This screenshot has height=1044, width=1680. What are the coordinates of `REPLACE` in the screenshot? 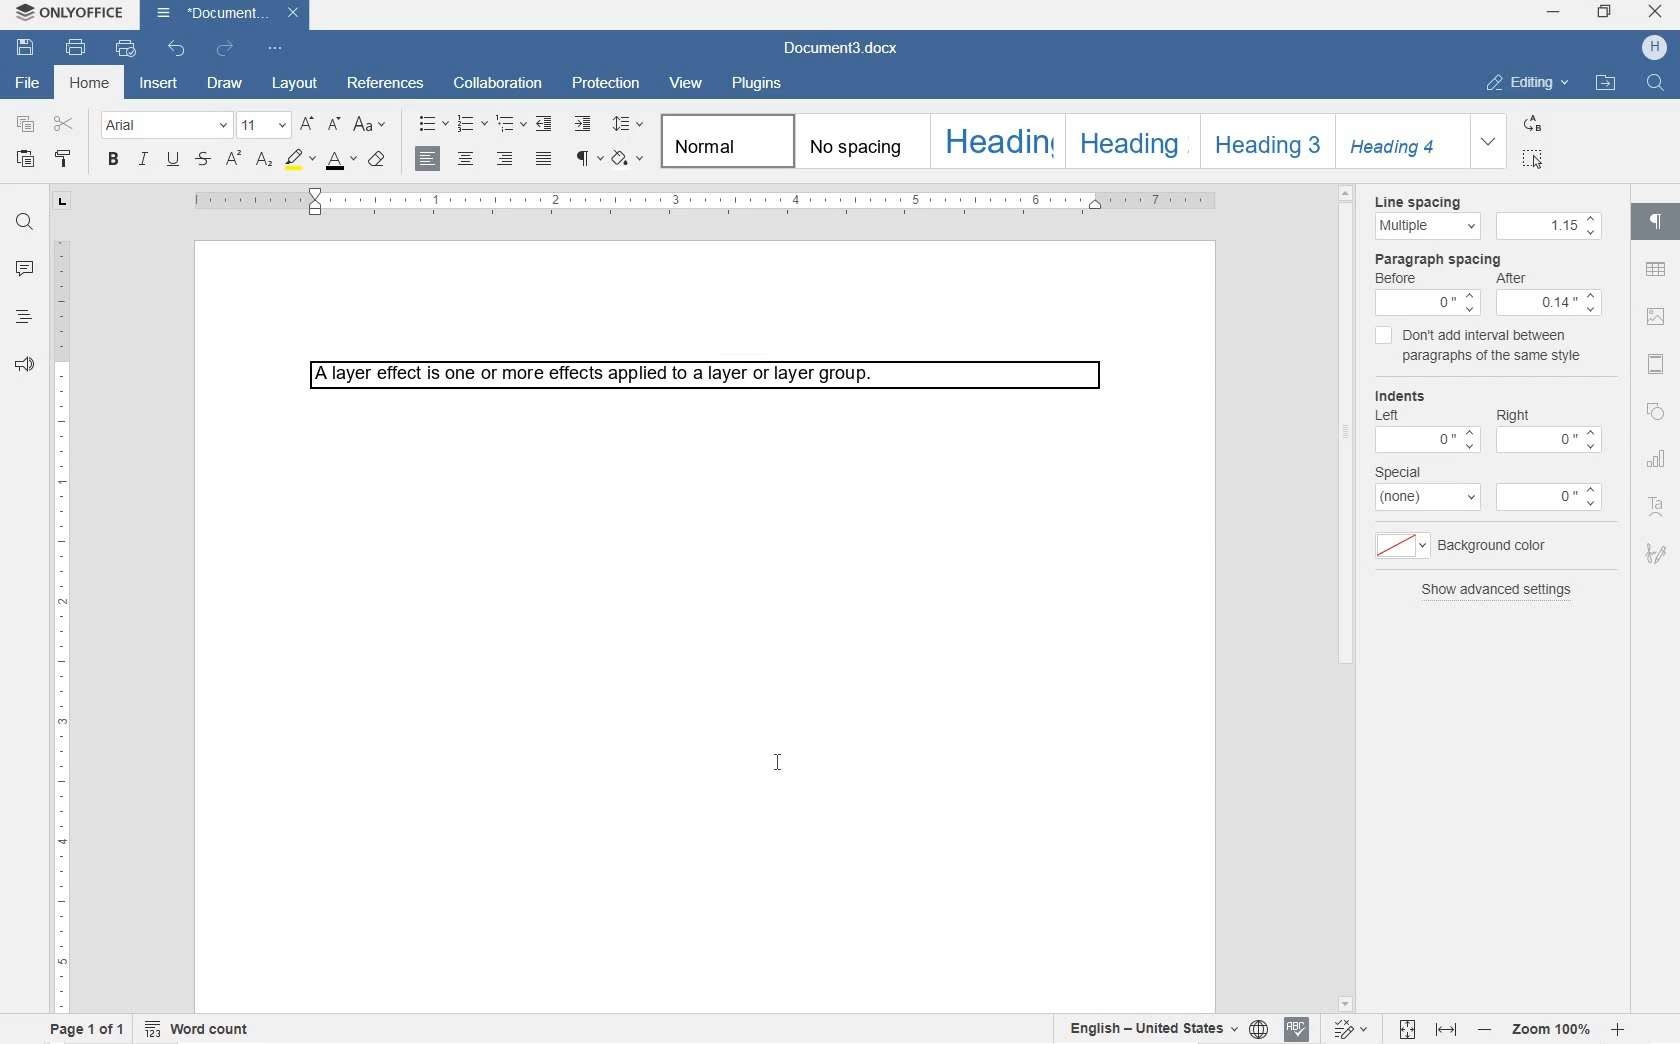 It's located at (1531, 122).